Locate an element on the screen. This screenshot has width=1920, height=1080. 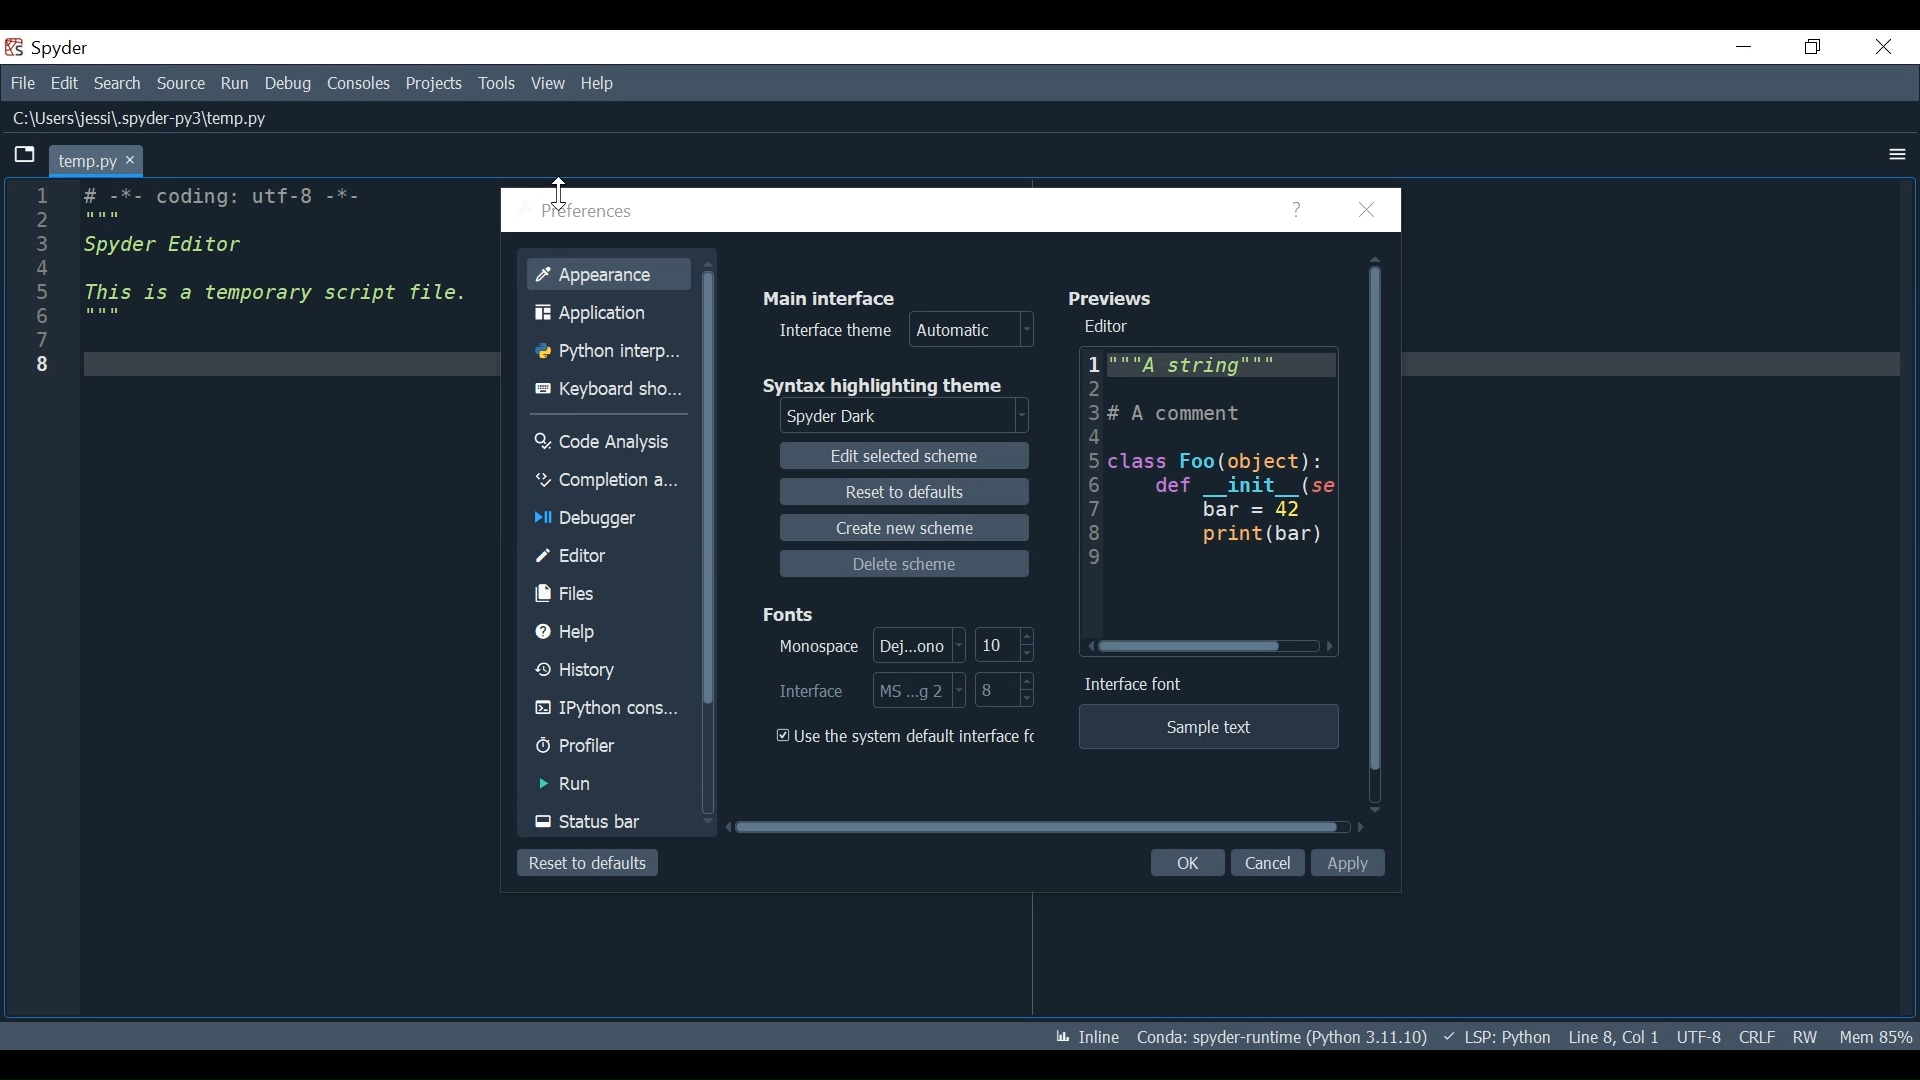
Select Monospace Font Size is located at coordinates (1007, 644).